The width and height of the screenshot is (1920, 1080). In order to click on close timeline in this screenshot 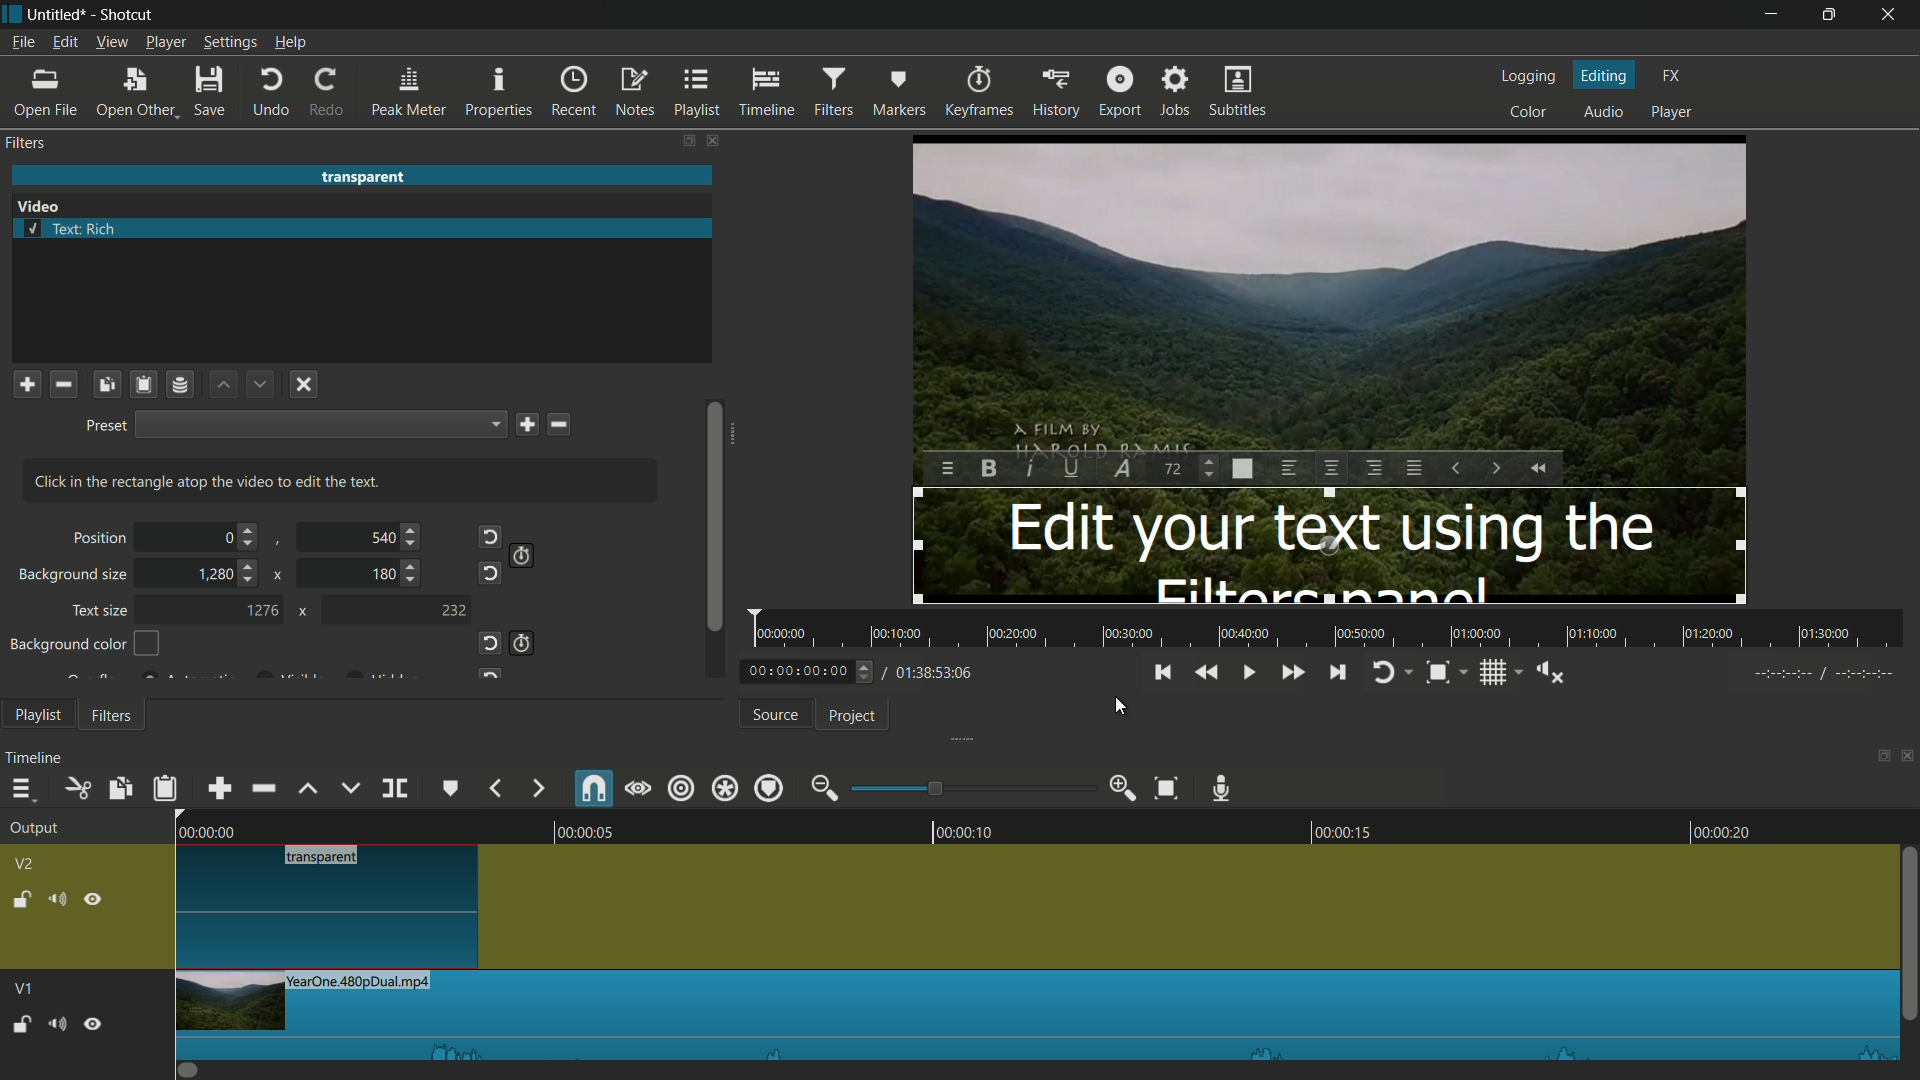, I will do `click(1908, 759)`.